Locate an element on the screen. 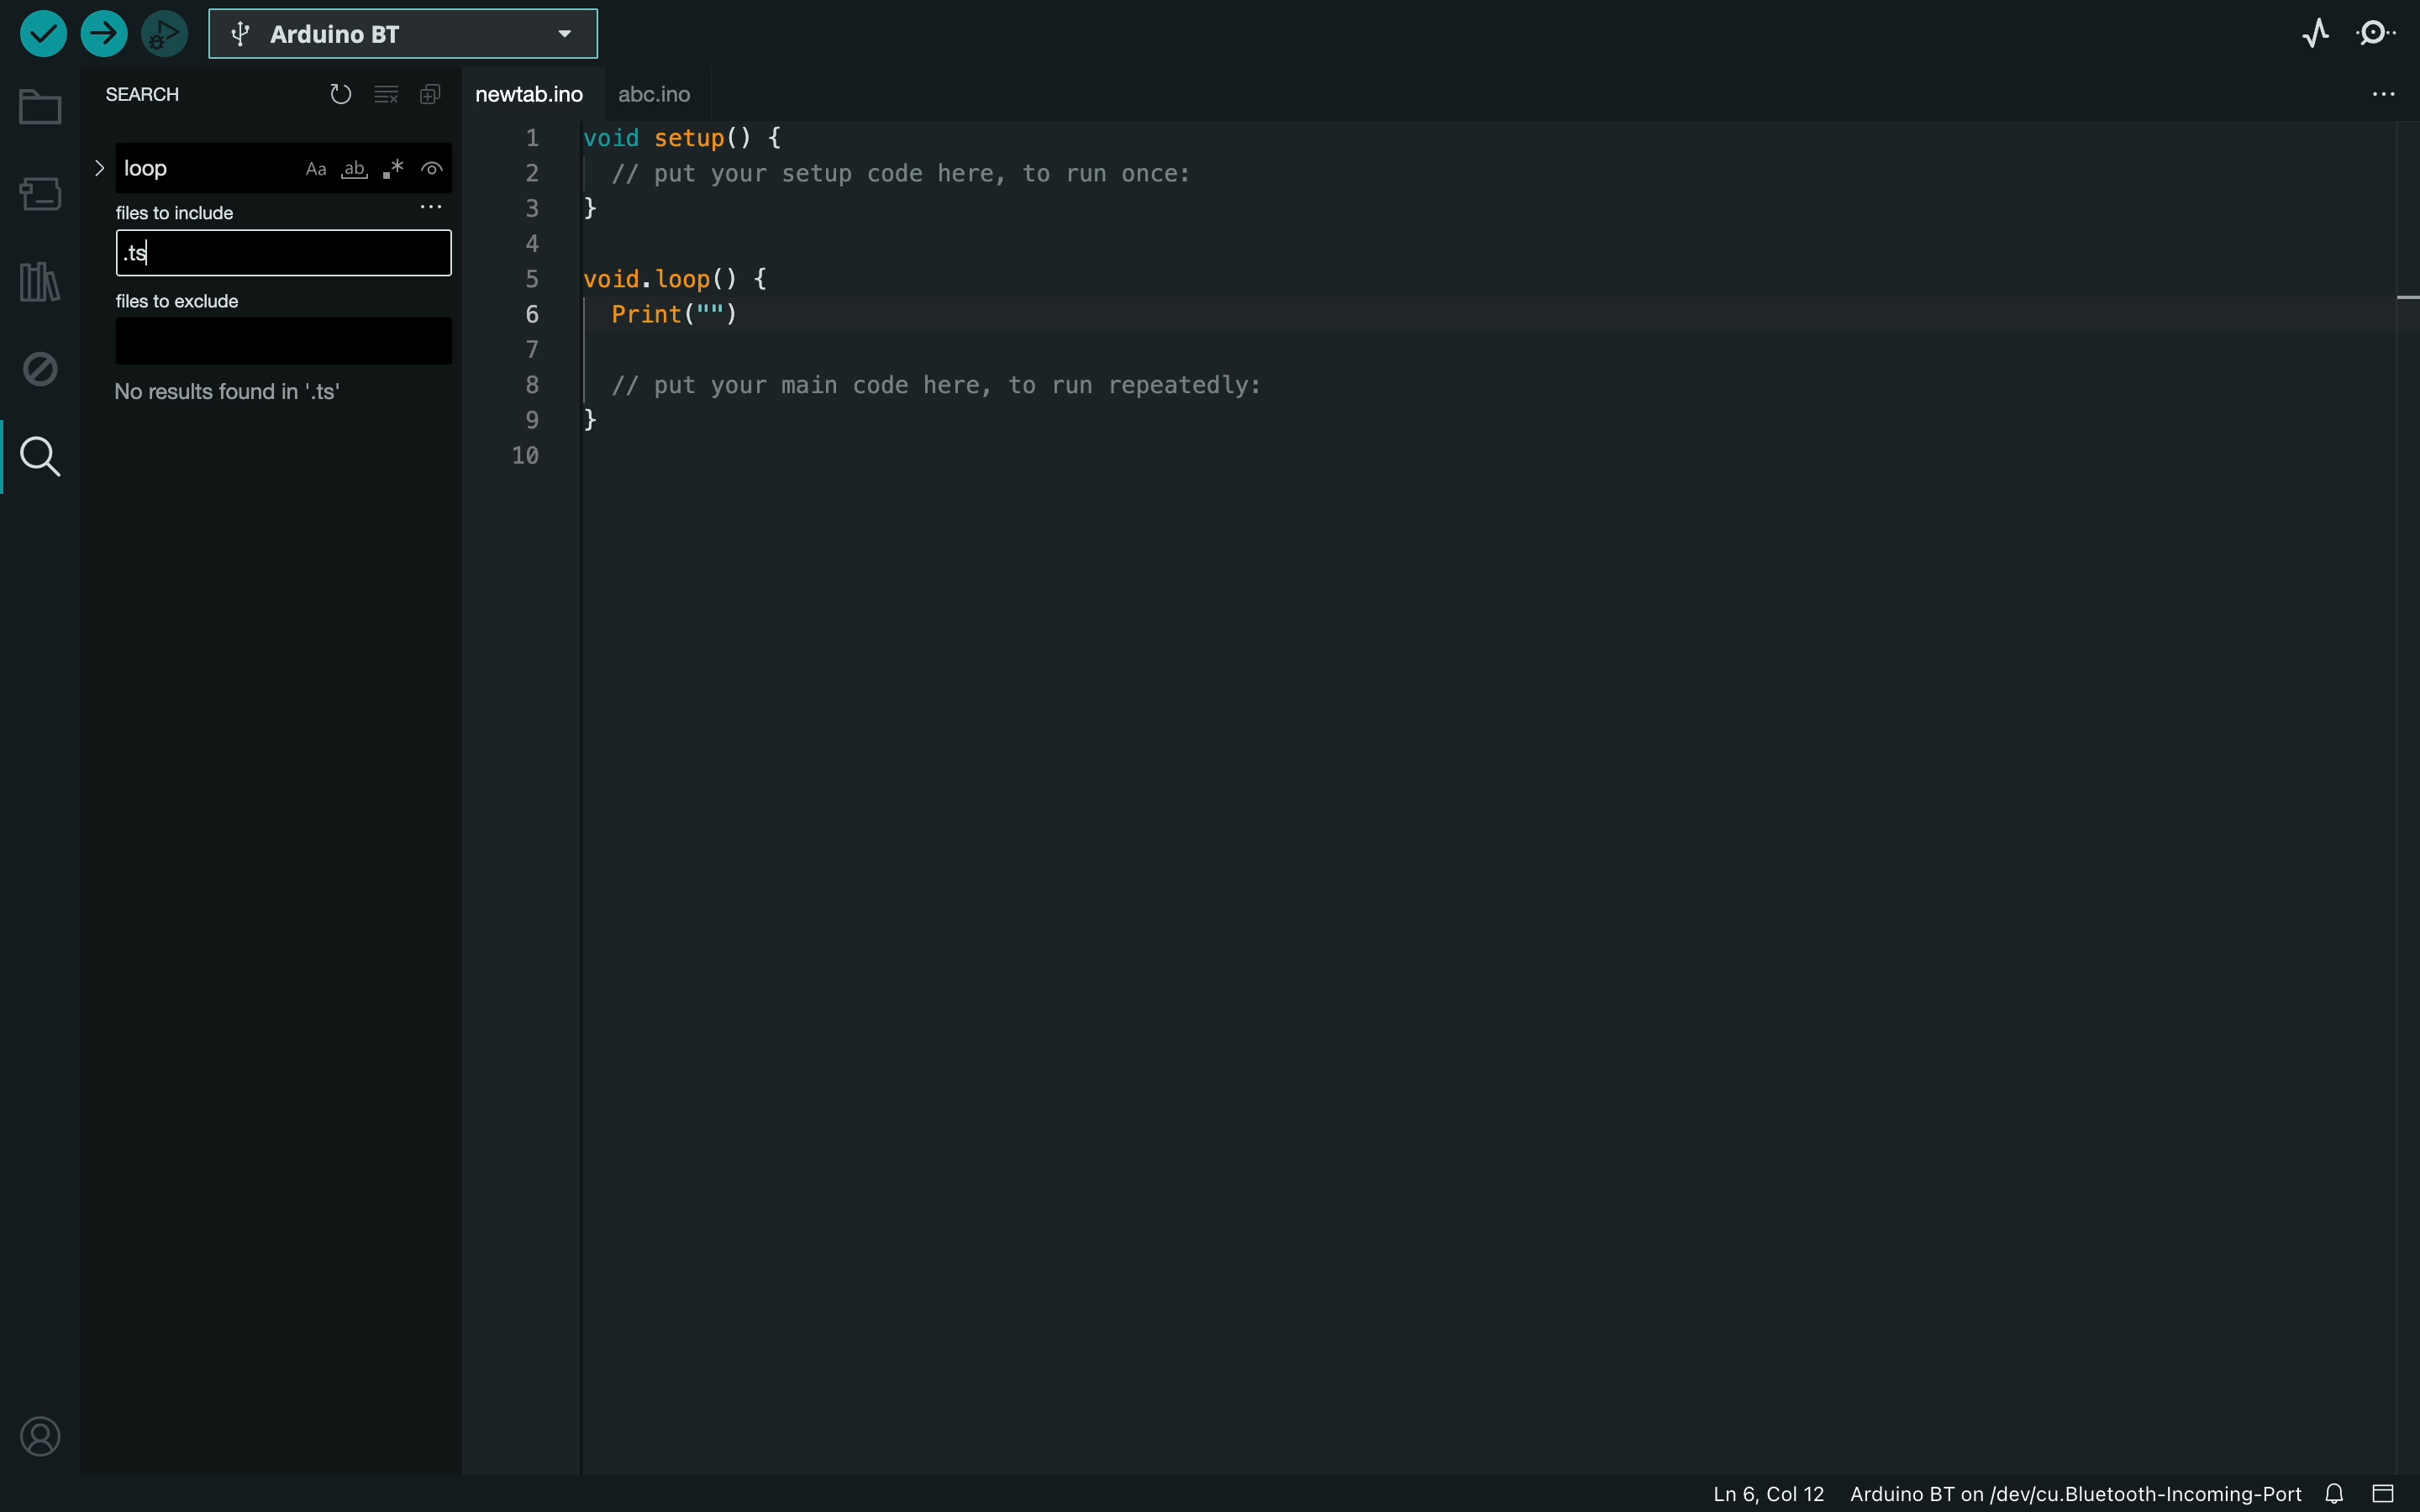 The image size is (2420, 1512). serial monitor is located at coordinates (2384, 28).